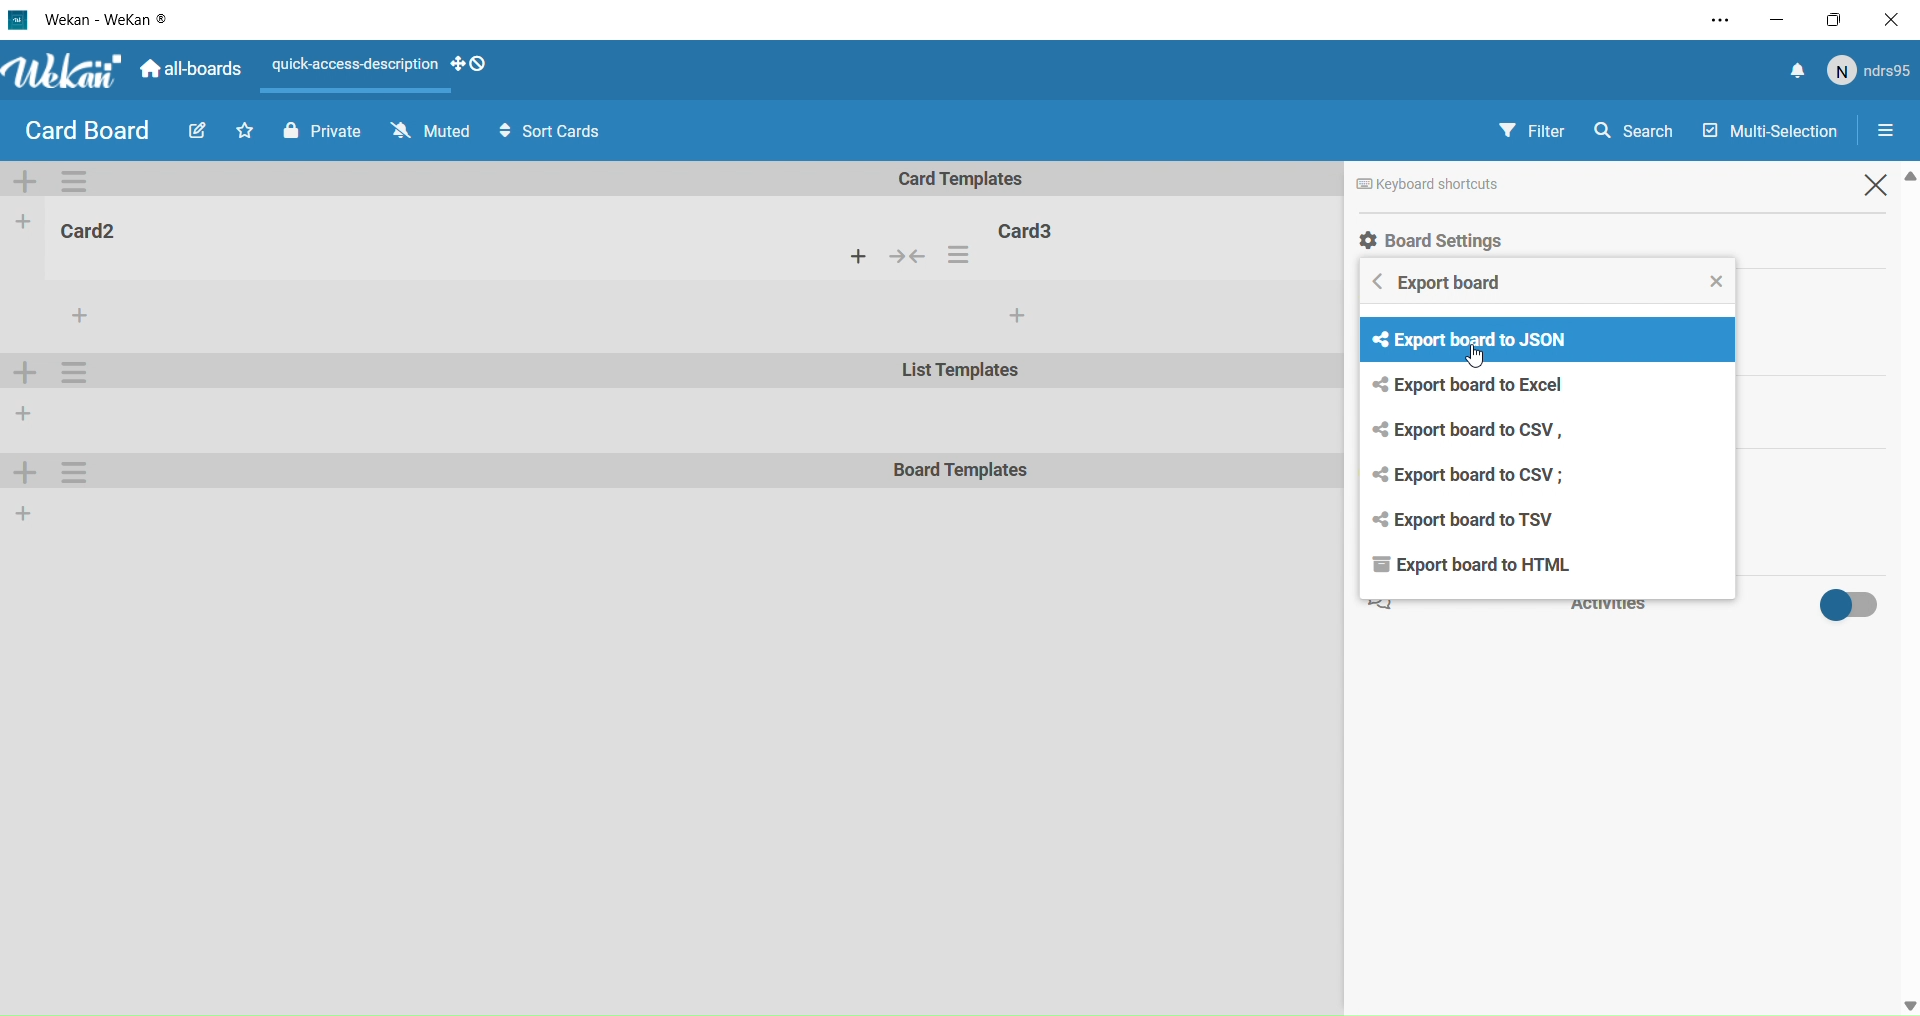  I want to click on Export board to TSV, so click(1470, 521).